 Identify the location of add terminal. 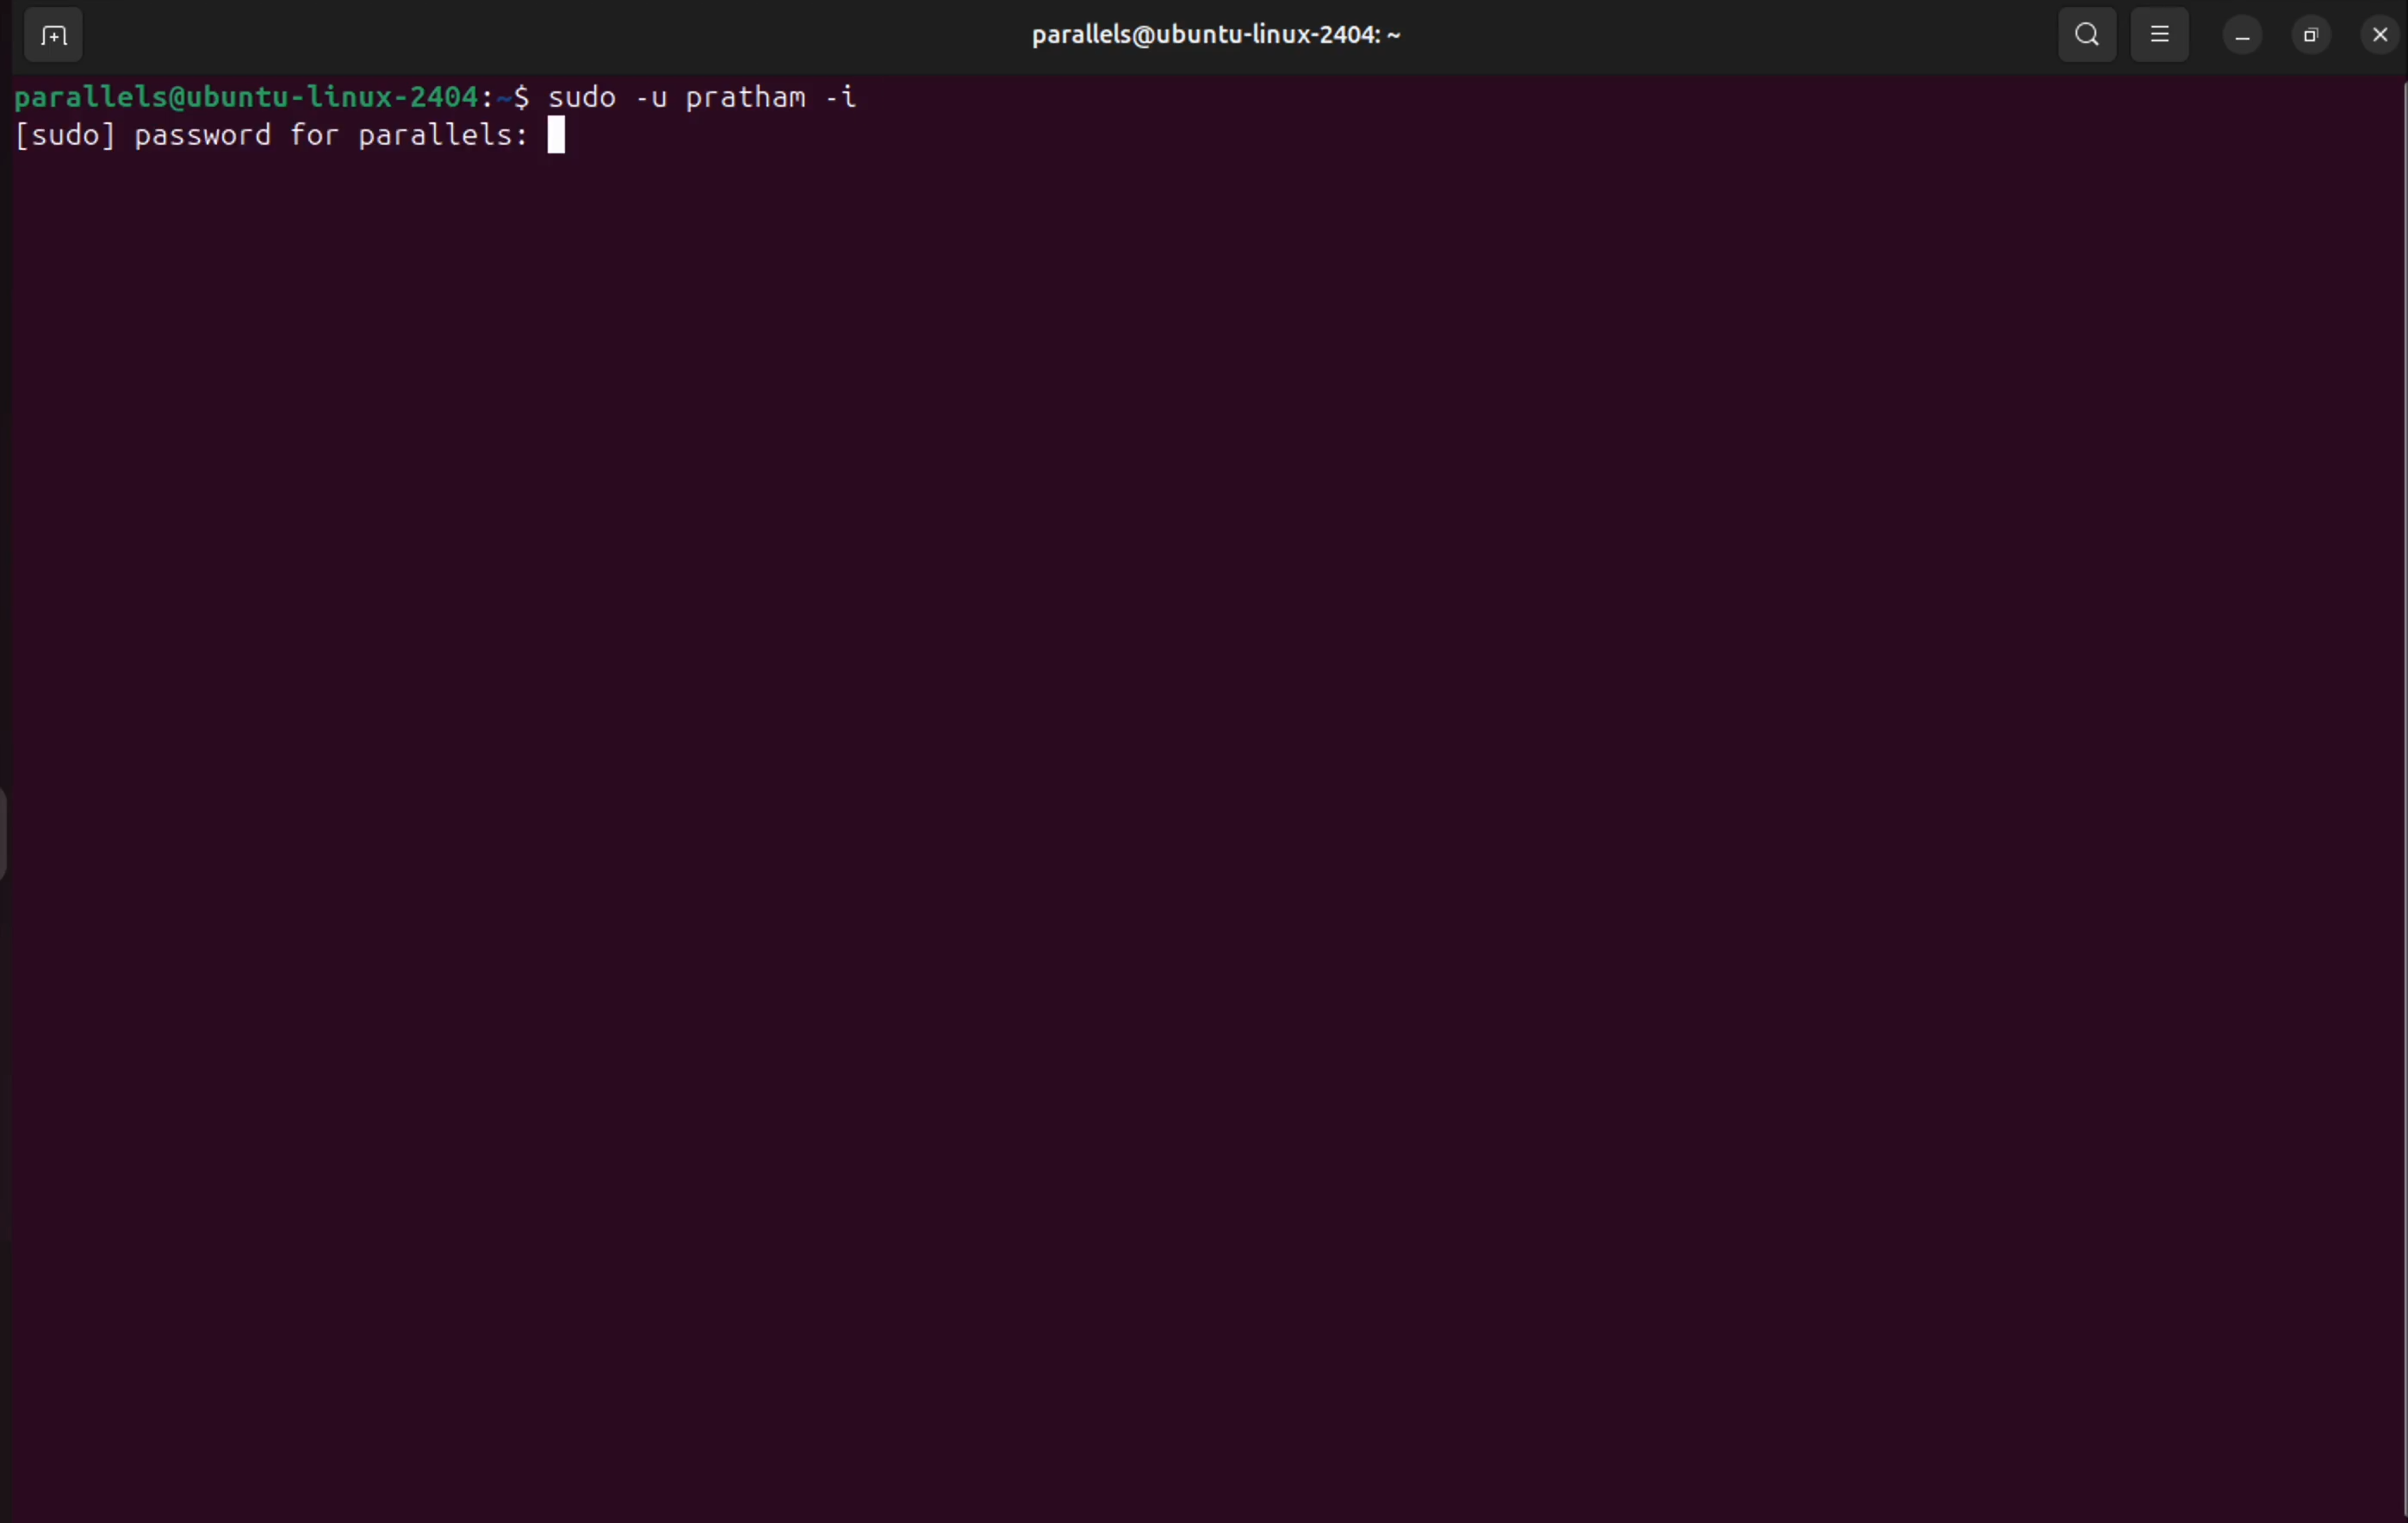
(49, 36).